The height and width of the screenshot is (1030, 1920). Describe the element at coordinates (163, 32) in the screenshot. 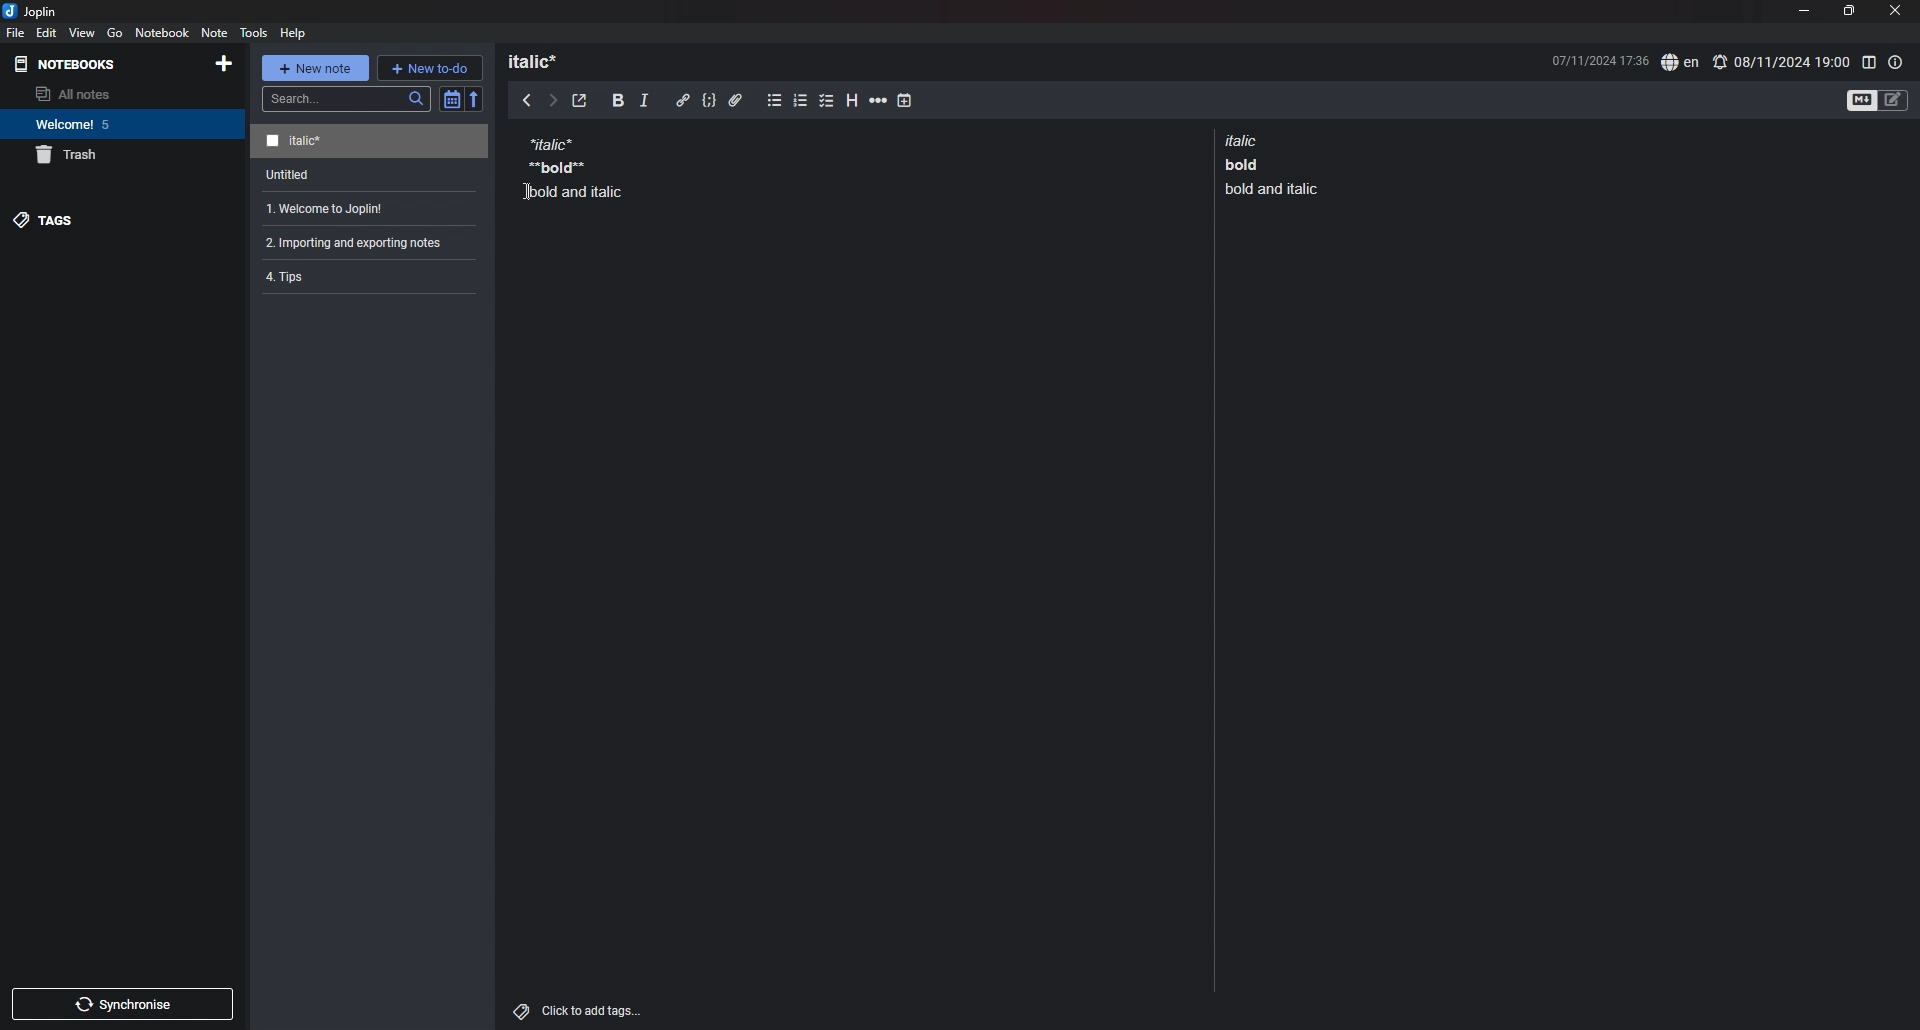

I see `notebook` at that location.